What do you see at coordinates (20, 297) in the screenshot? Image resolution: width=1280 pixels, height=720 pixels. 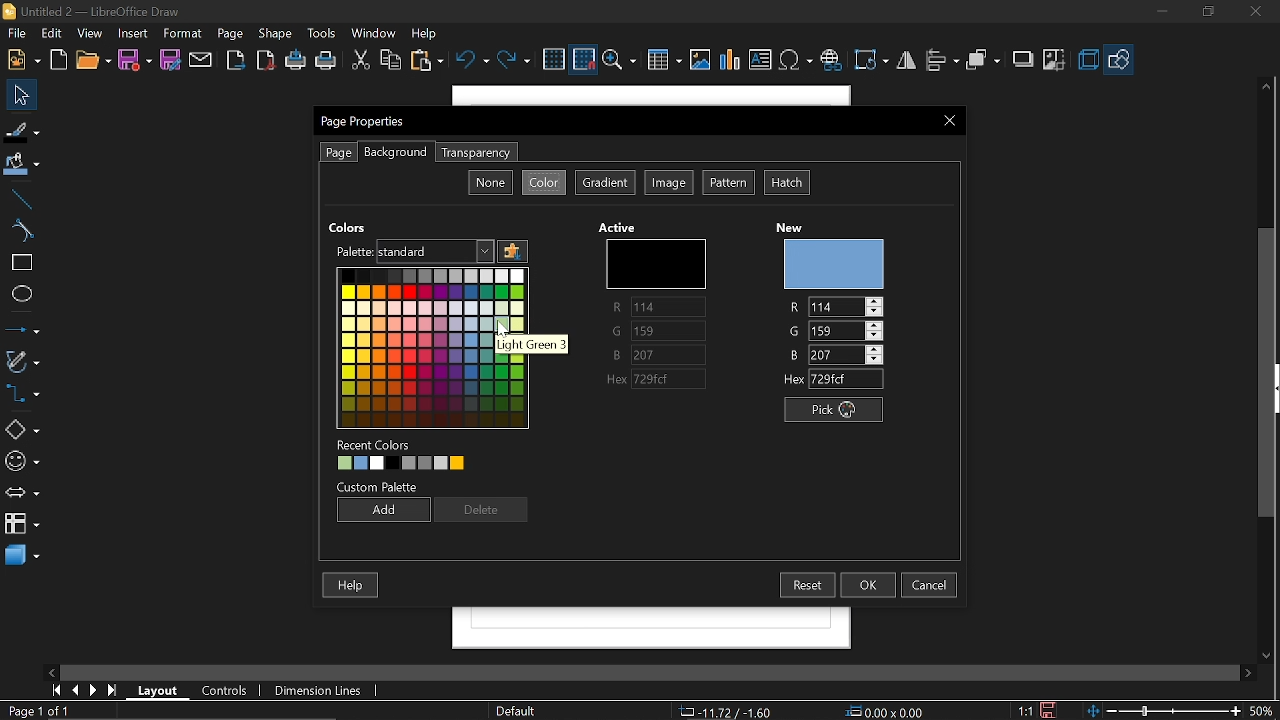 I see `Ellipse` at bounding box center [20, 297].